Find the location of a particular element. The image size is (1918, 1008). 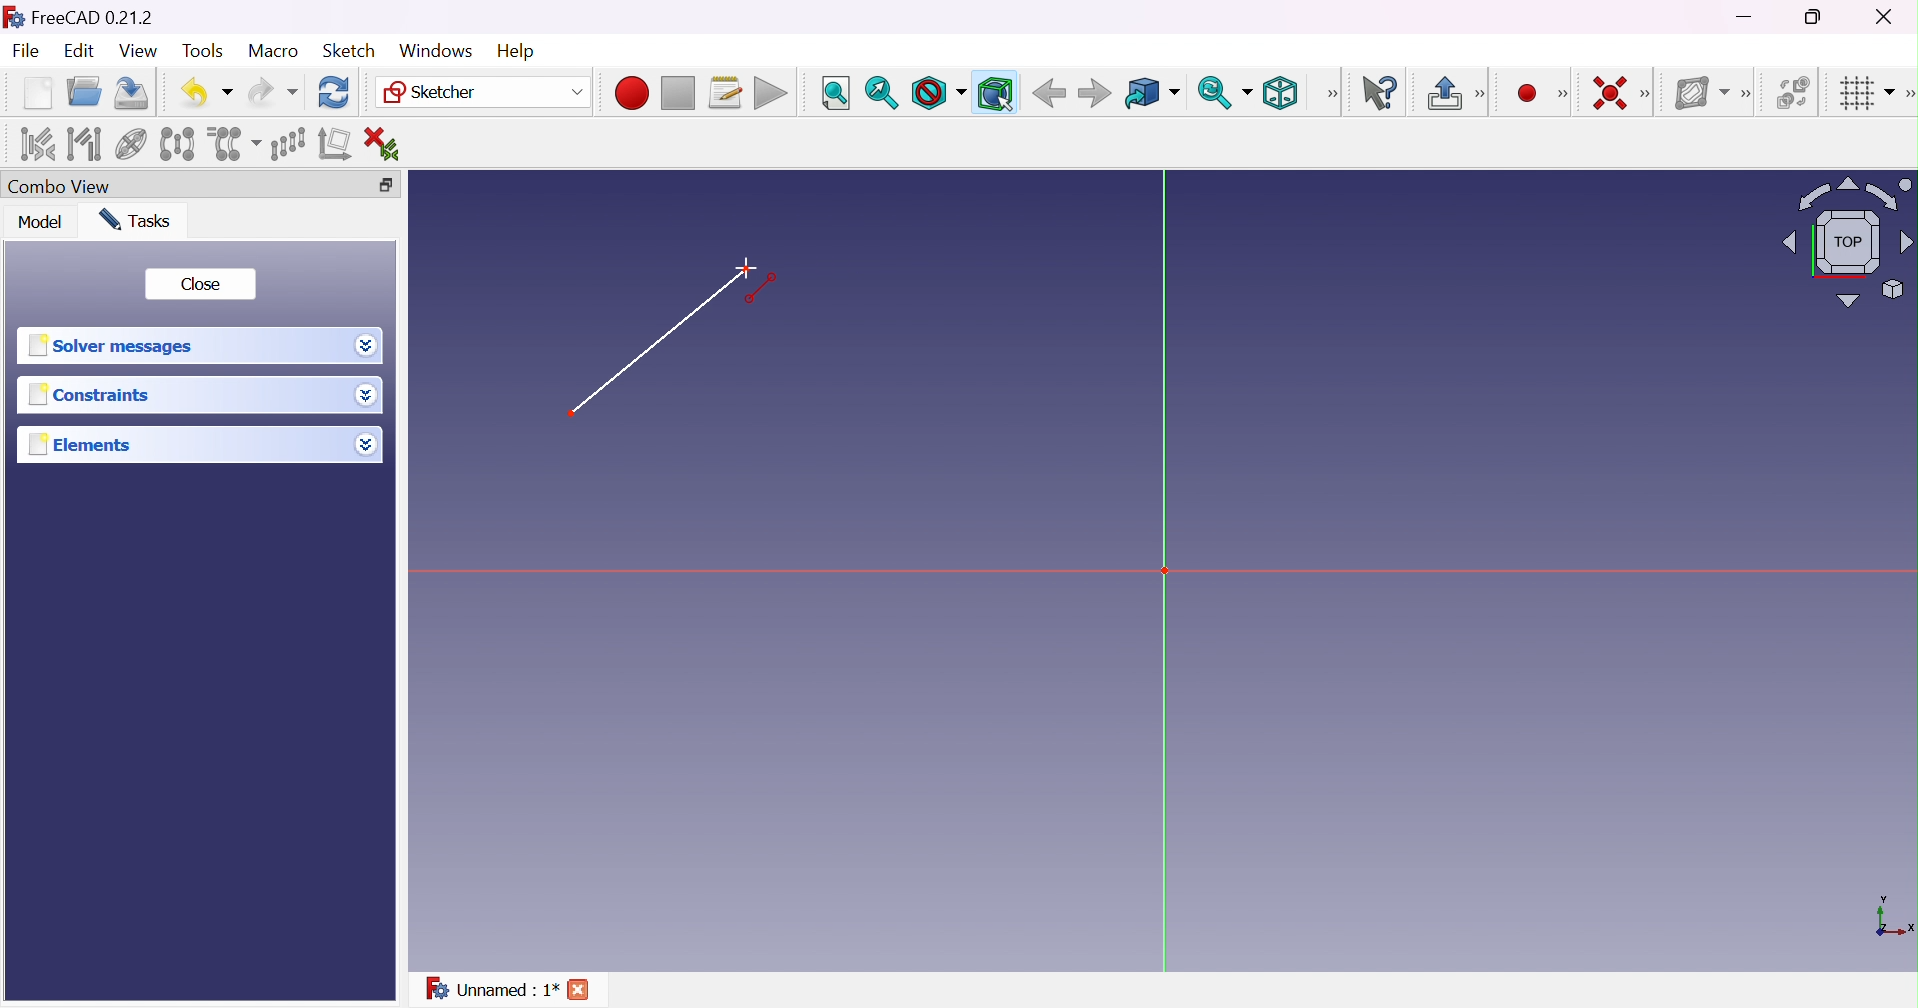

Draw style is located at coordinates (939, 93).